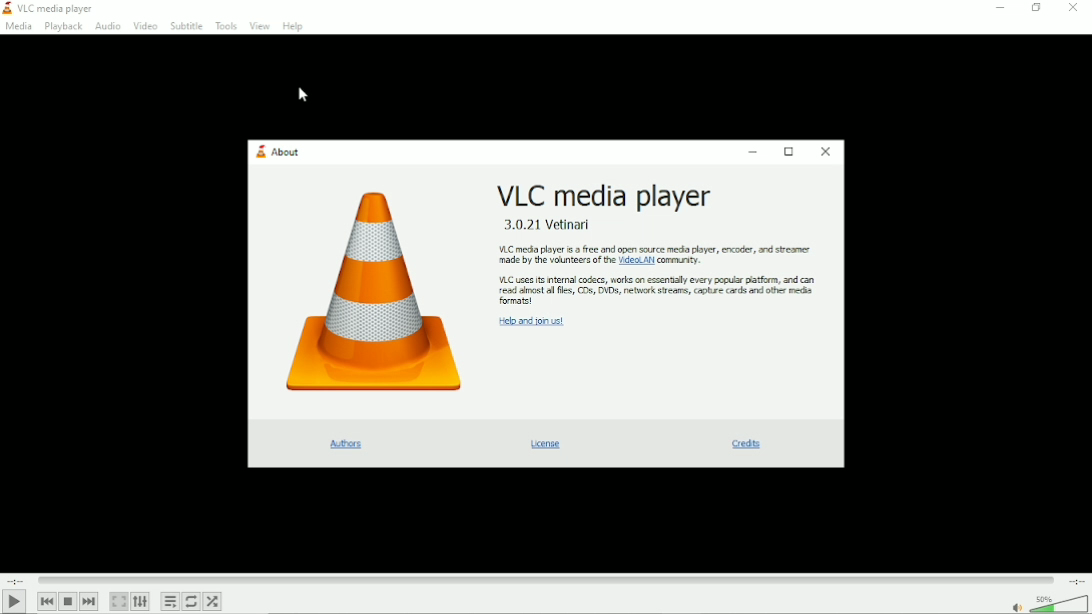 This screenshot has height=614, width=1092. I want to click on Previous, so click(47, 601).